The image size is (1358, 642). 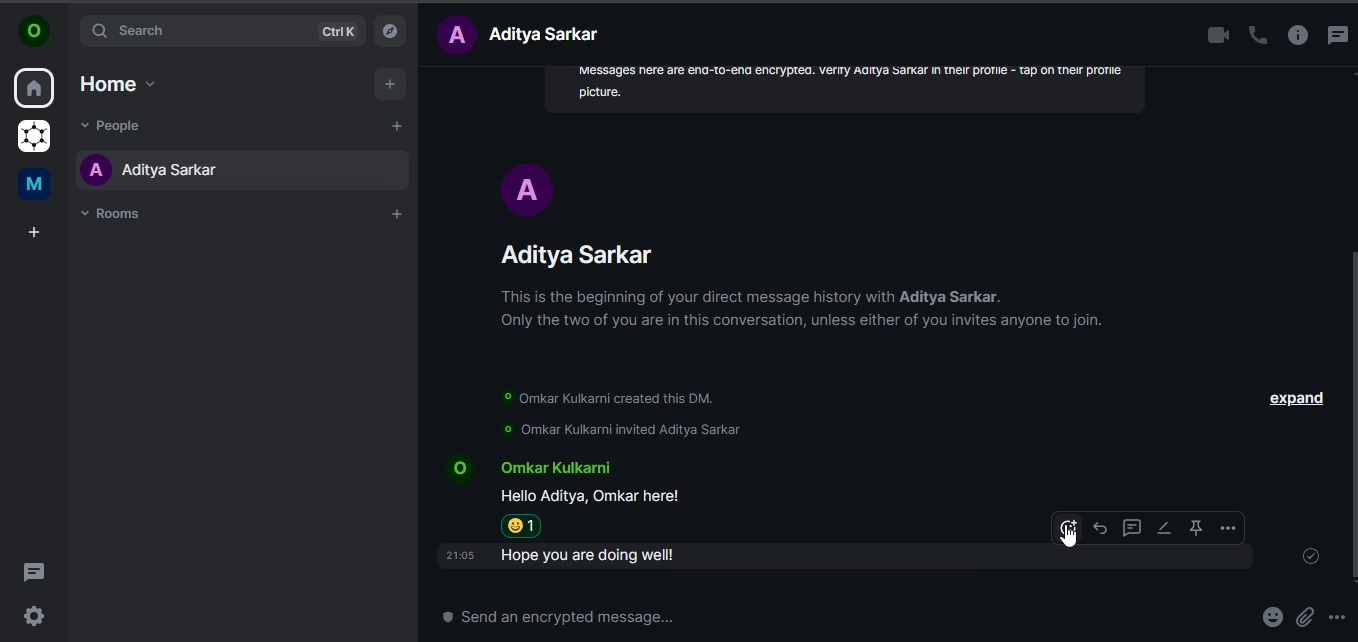 I want to click on people, so click(x=117, y=125).